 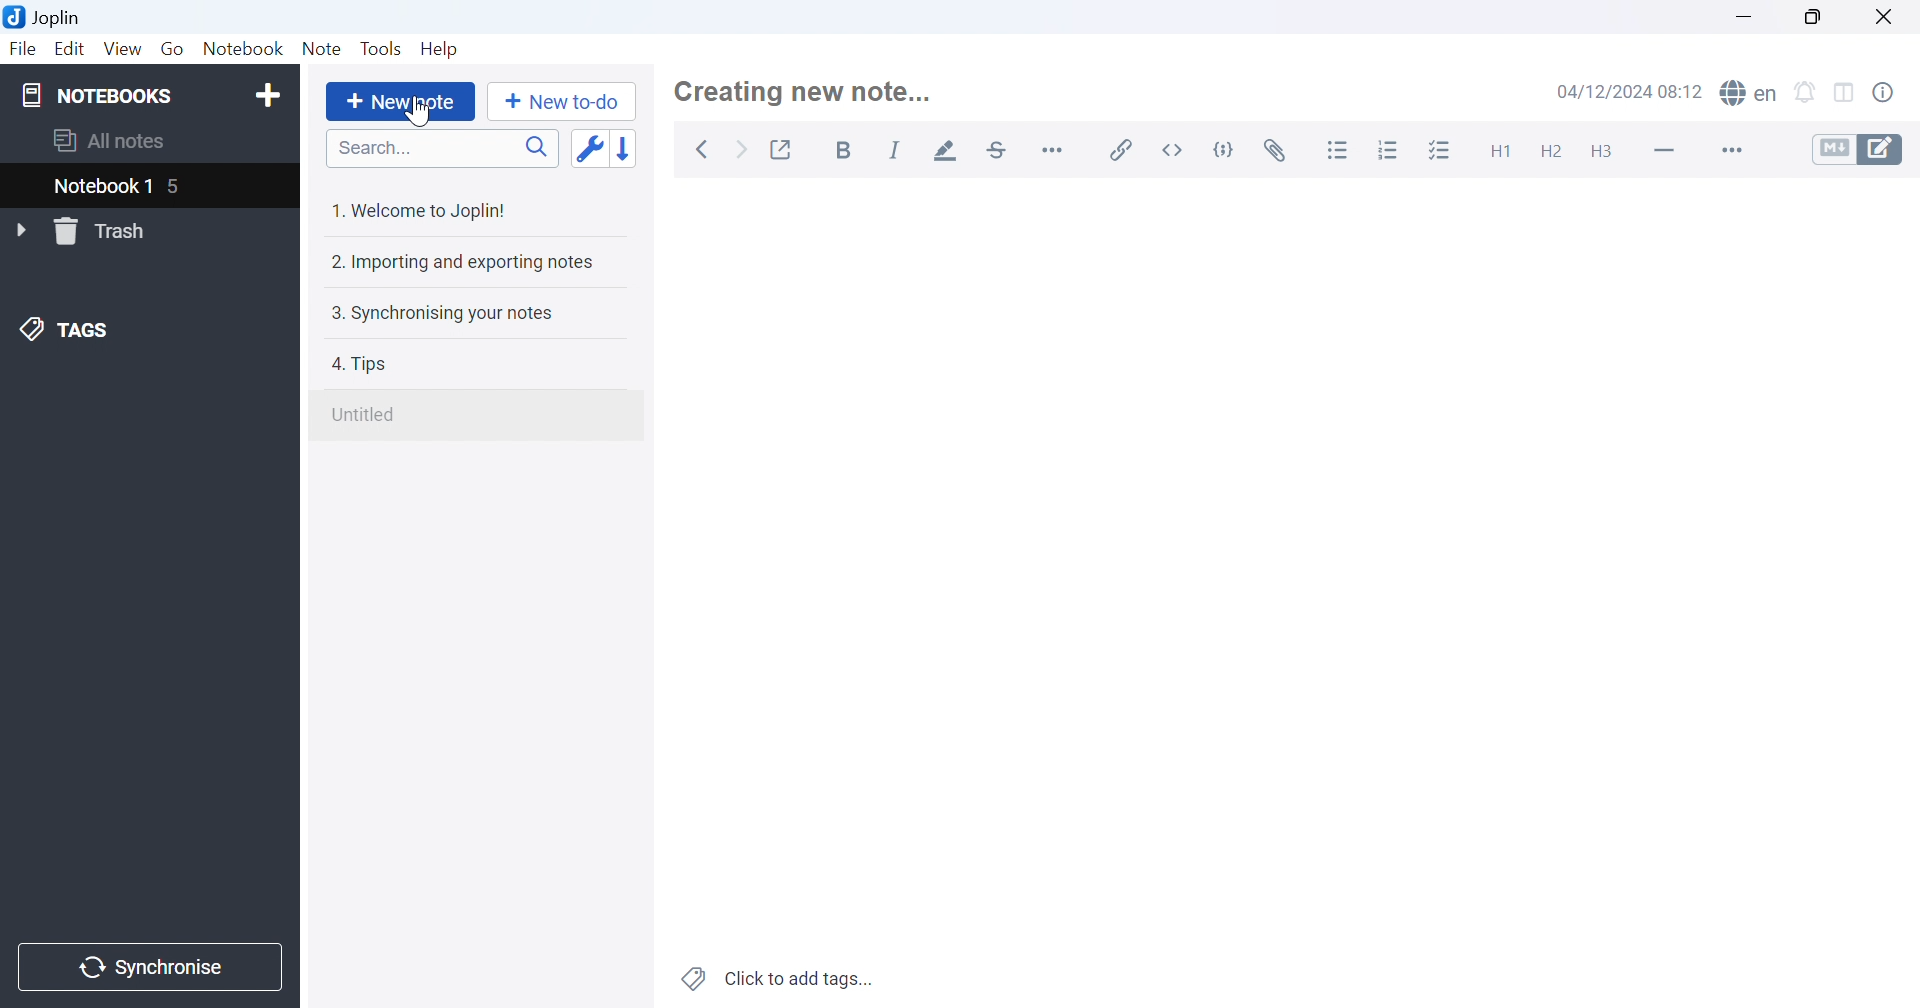 What do you see at coordinates (1057, 150) in the screenshot?
I see `Horizontal` at bounding box center [1057, 150].